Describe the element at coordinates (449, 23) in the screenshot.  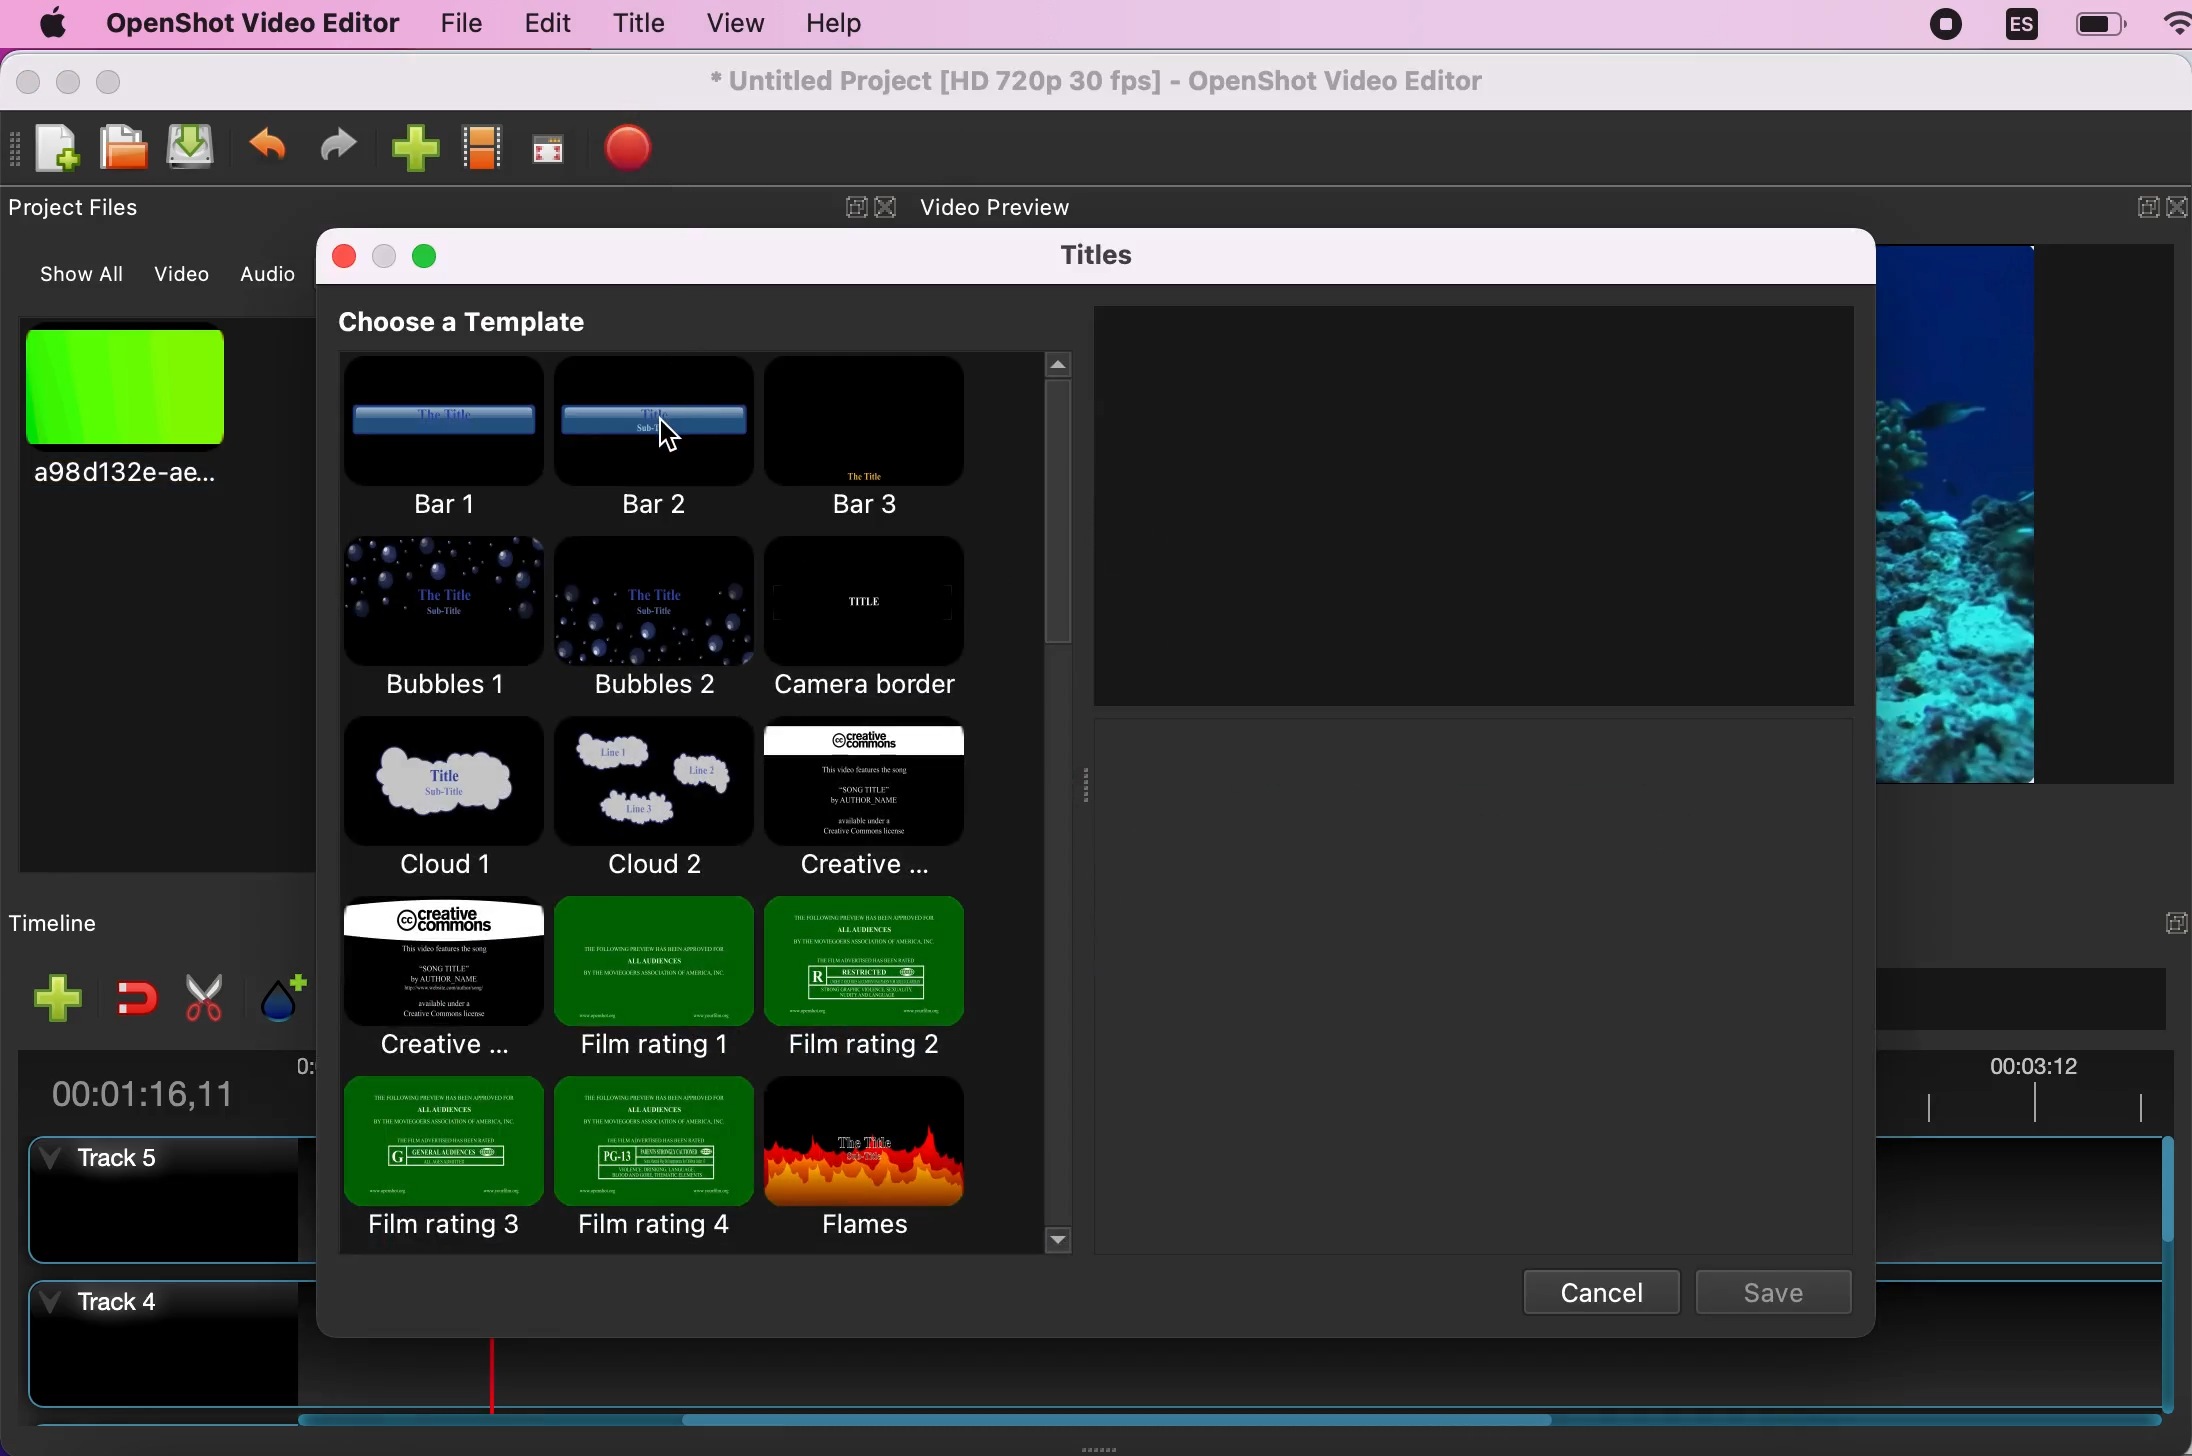
I see `file` at that location.